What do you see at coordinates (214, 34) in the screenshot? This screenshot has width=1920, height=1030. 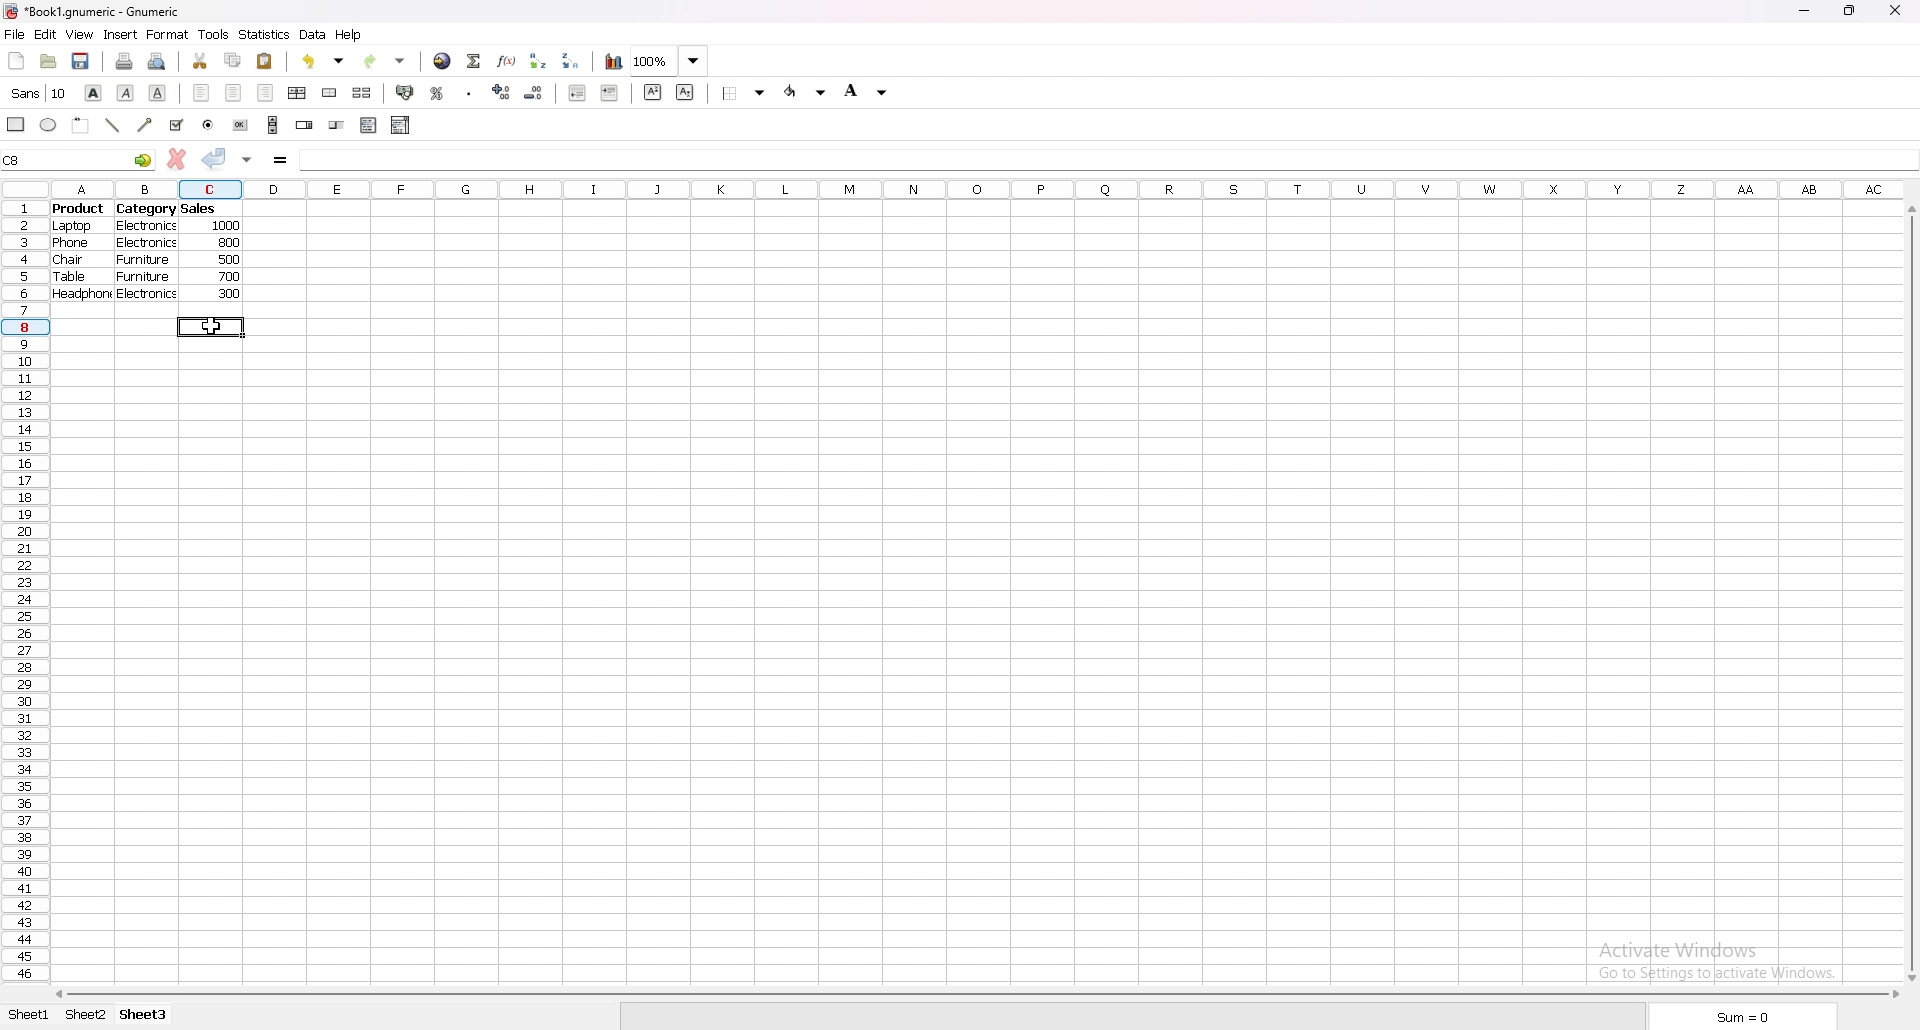 I see `tools` at bounding box center [214, 34].